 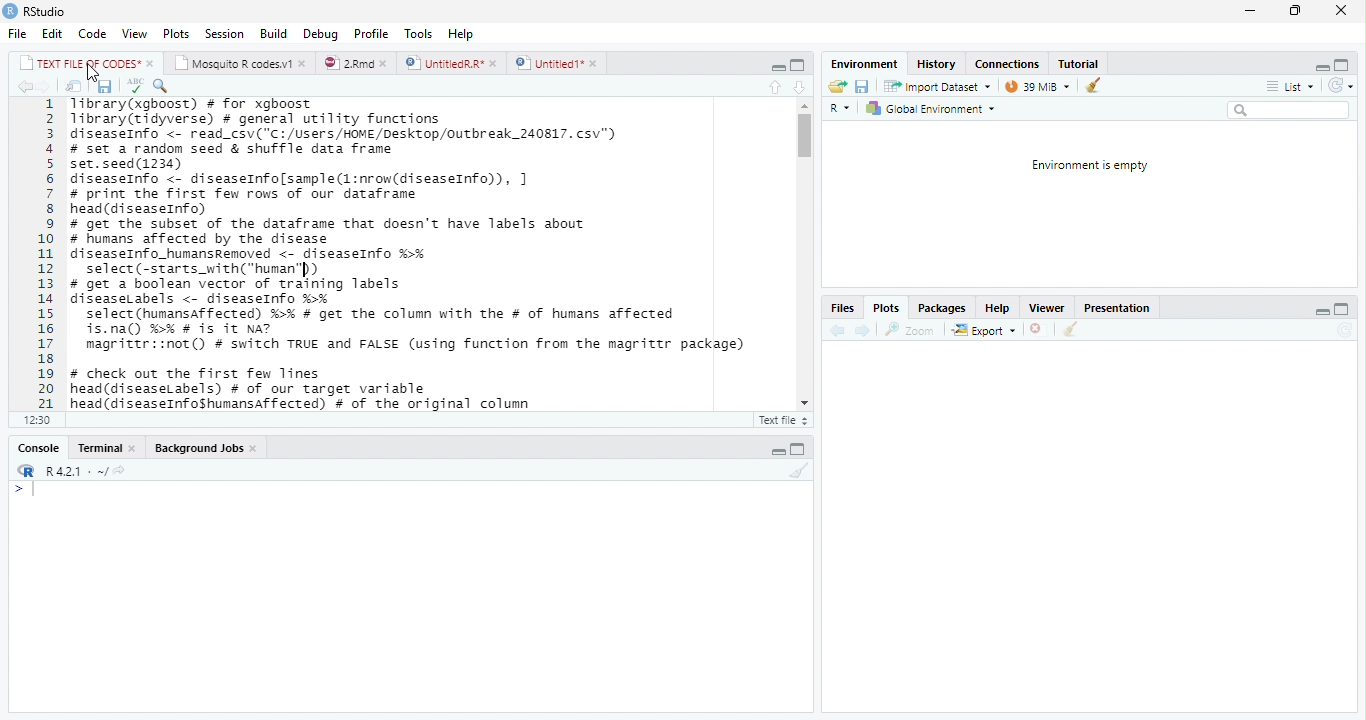 I want to click on Minimize, so click(x=1318, y=65).